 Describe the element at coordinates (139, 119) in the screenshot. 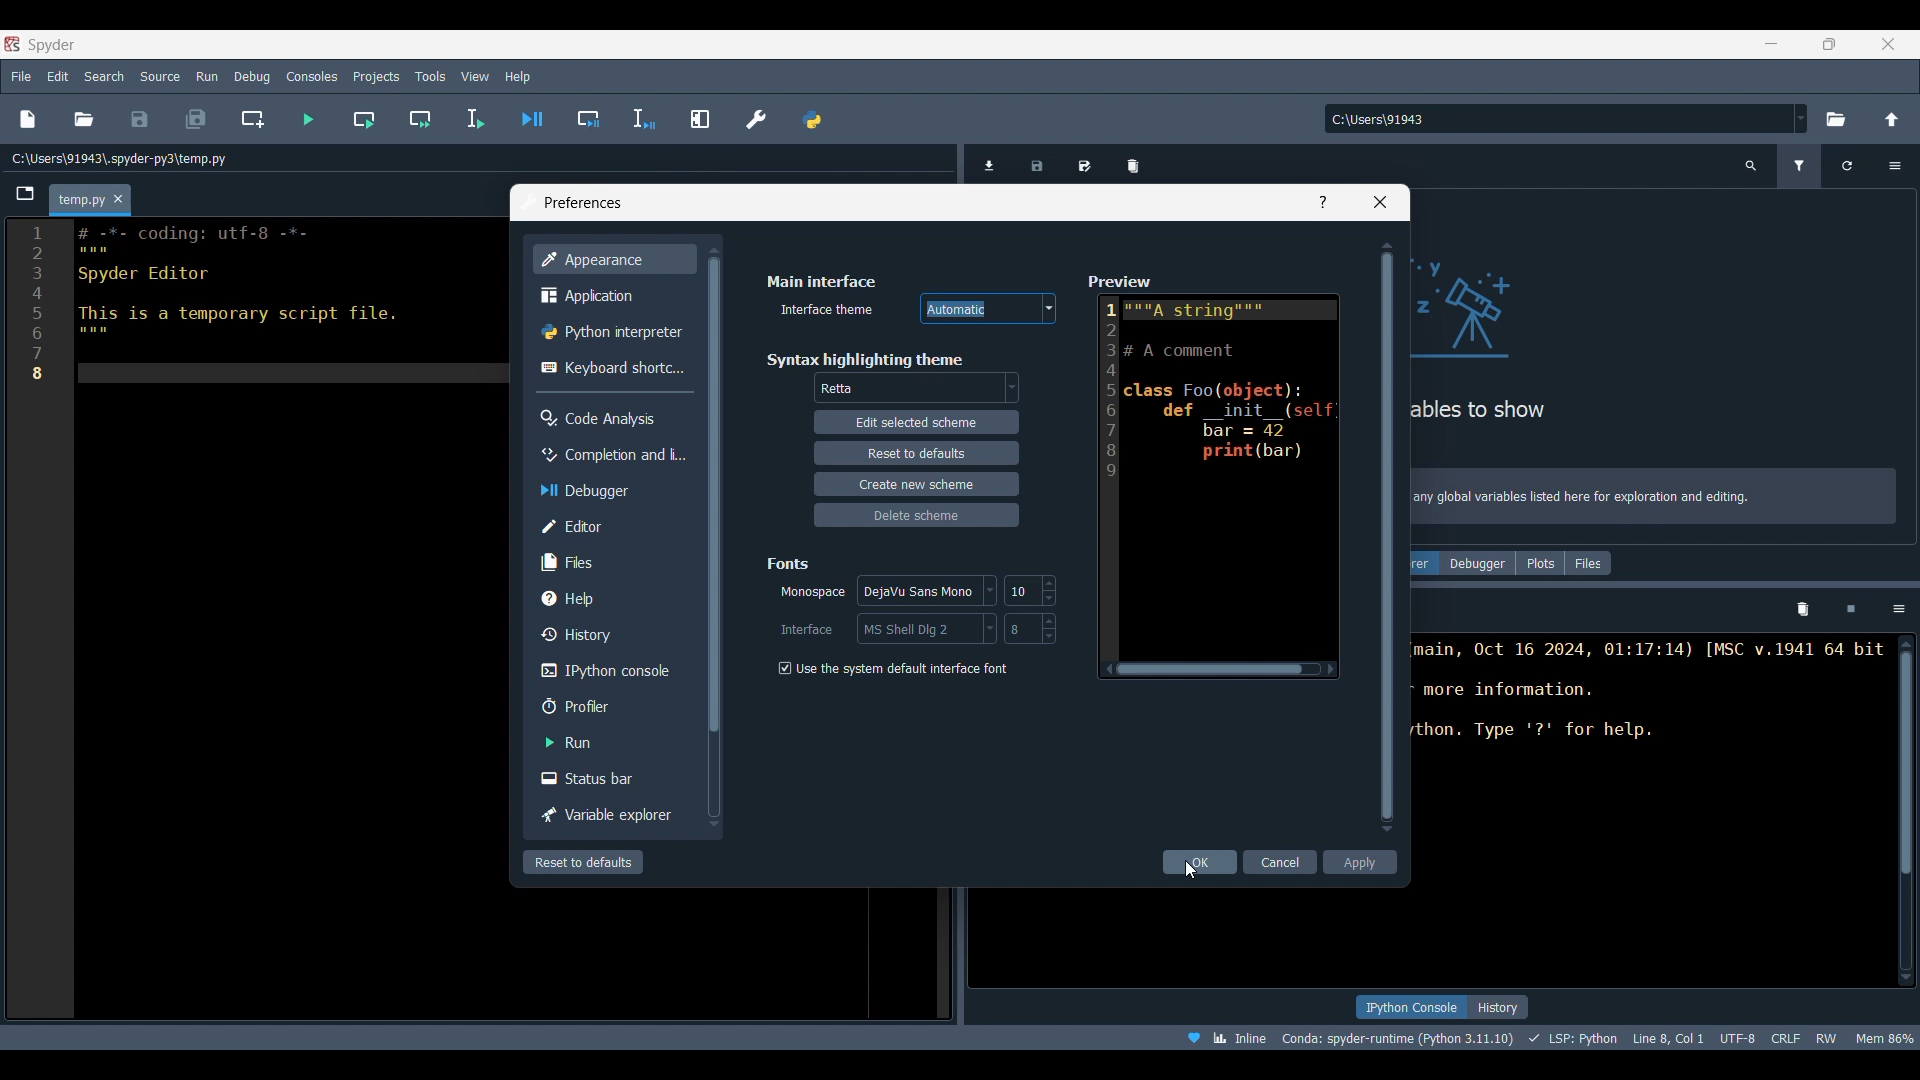

I see `Save` at that location.